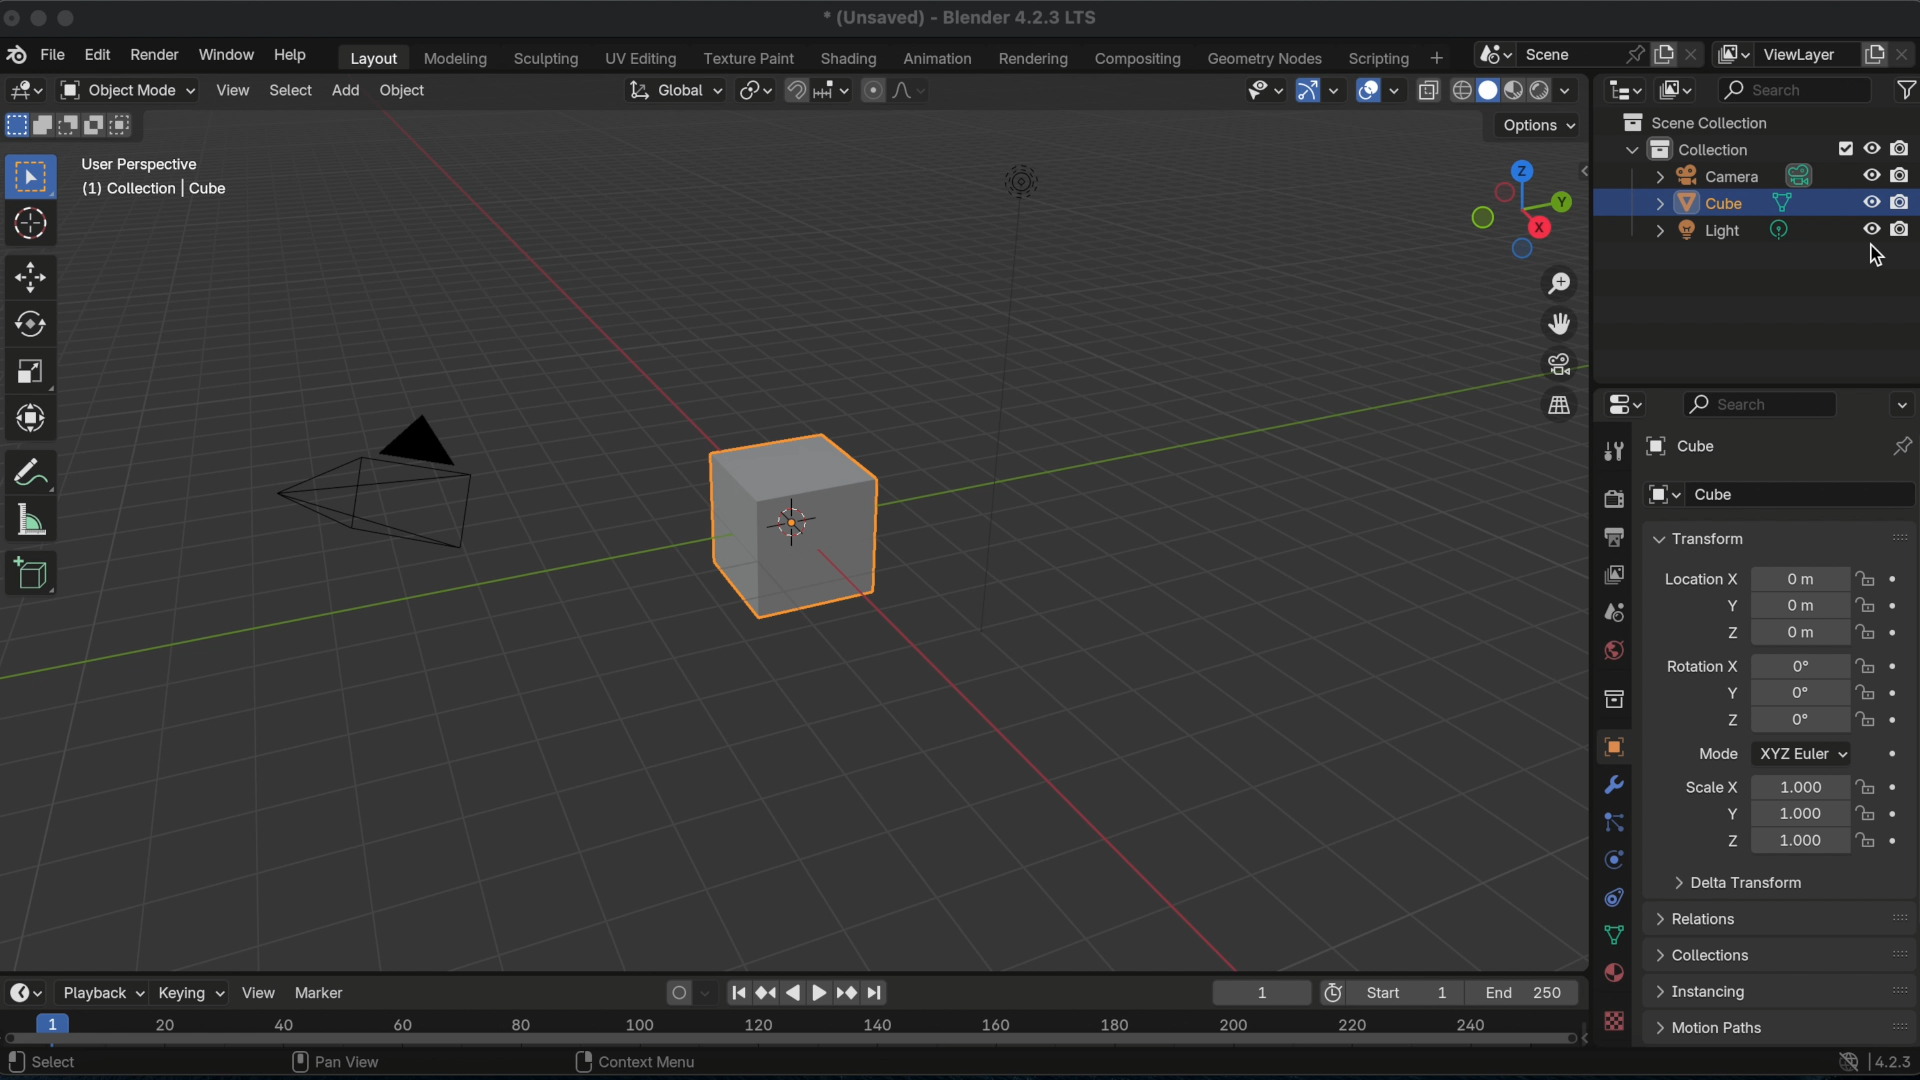 Image resolution: width=1920 pixels, height=1080 pixels. I want to click on select box, so click(28, 172).